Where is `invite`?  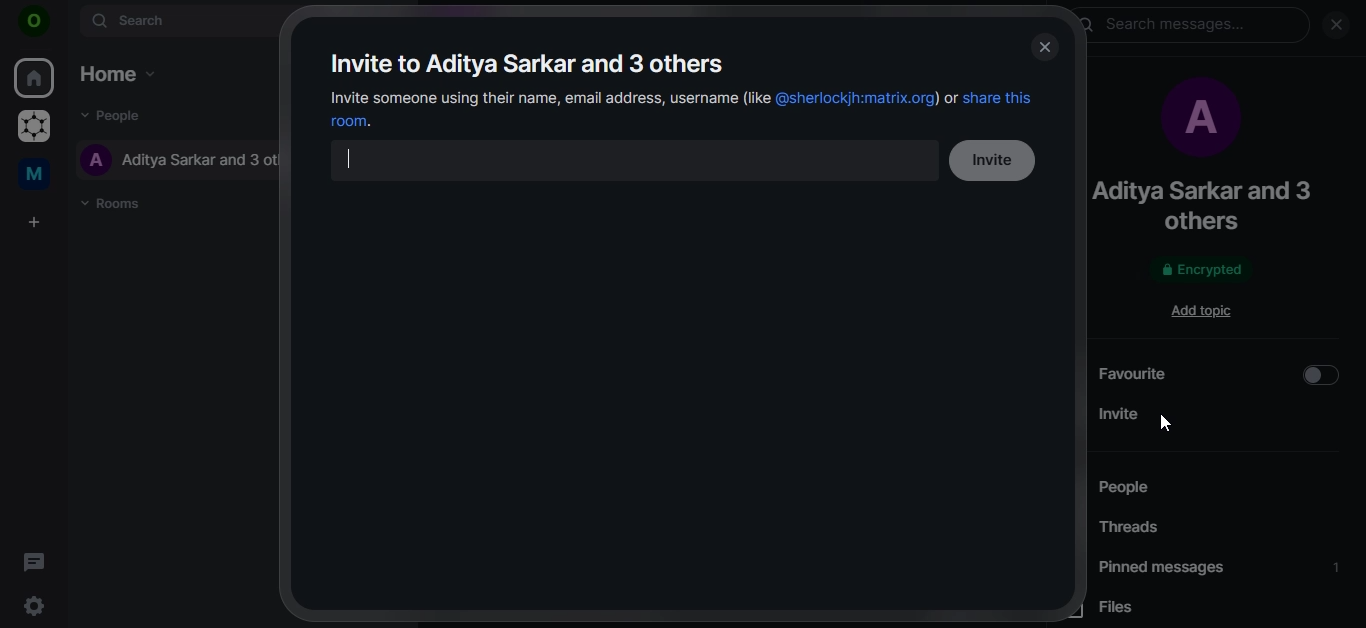 invite is located at coordinates (998, 161).